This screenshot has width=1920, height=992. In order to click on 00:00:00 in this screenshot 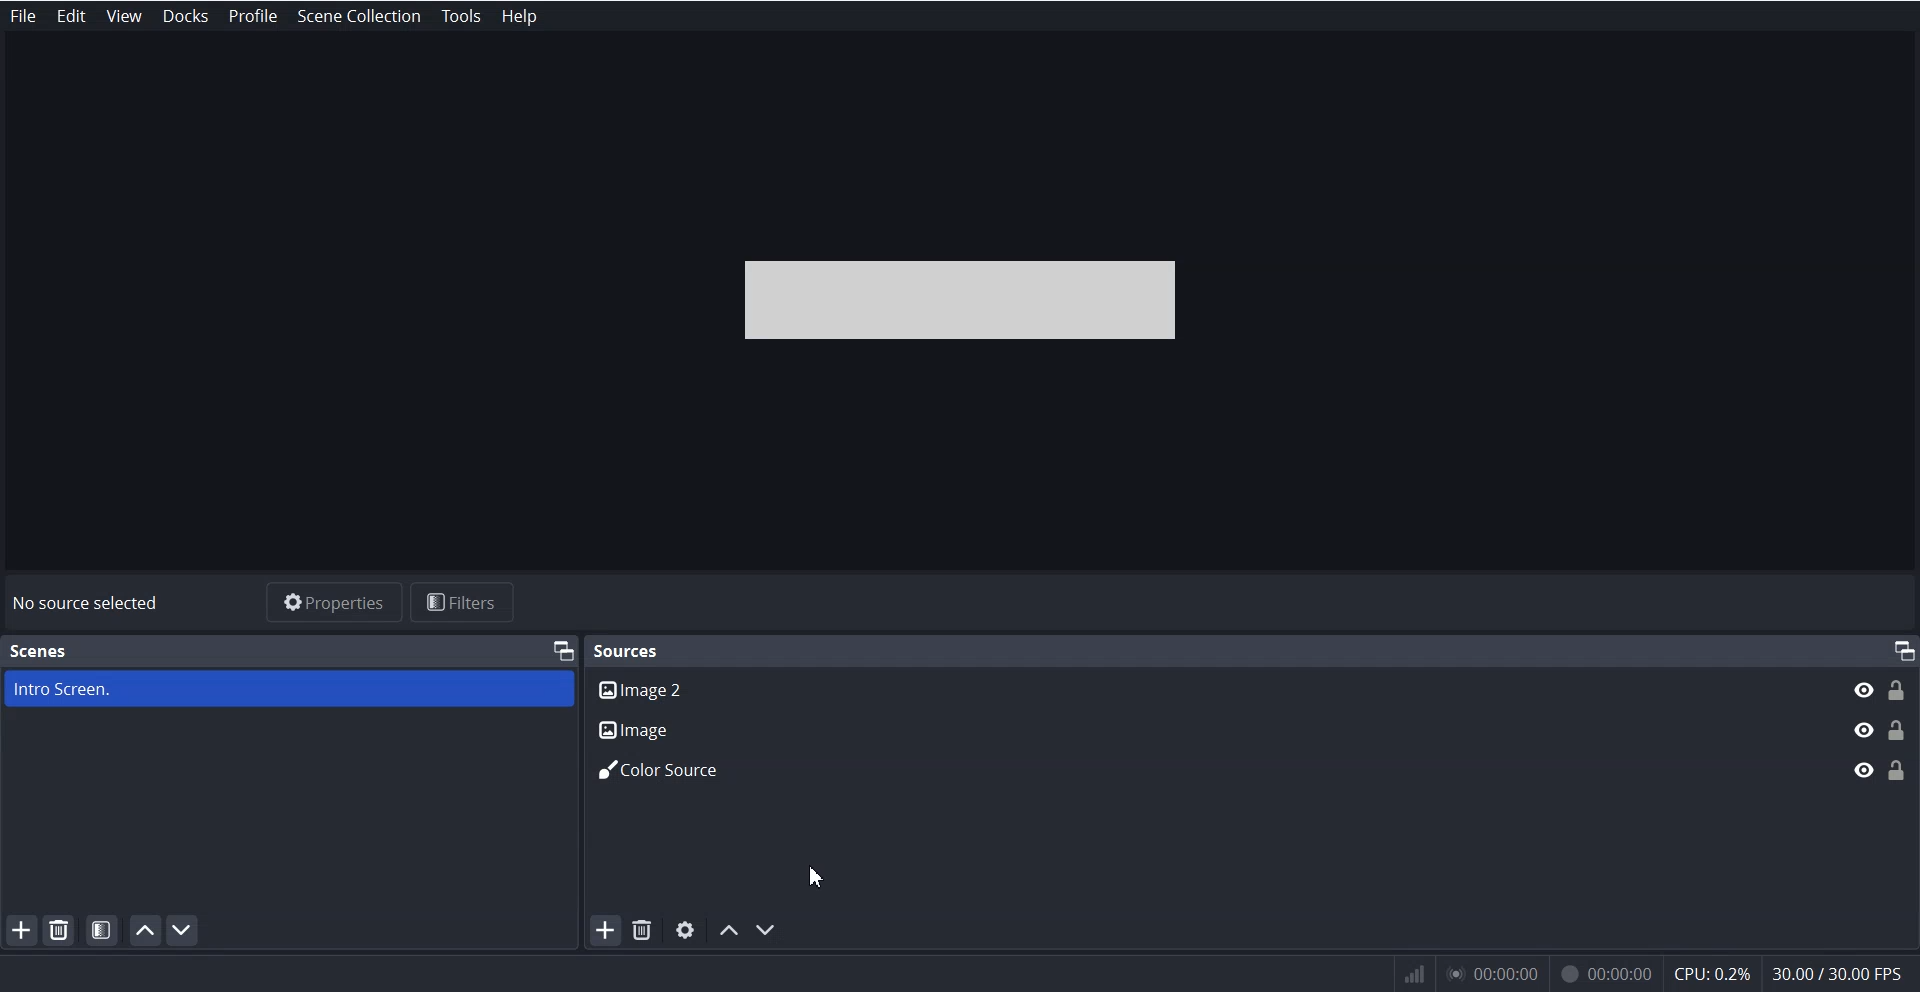, I will do `click(1606, 969)`.